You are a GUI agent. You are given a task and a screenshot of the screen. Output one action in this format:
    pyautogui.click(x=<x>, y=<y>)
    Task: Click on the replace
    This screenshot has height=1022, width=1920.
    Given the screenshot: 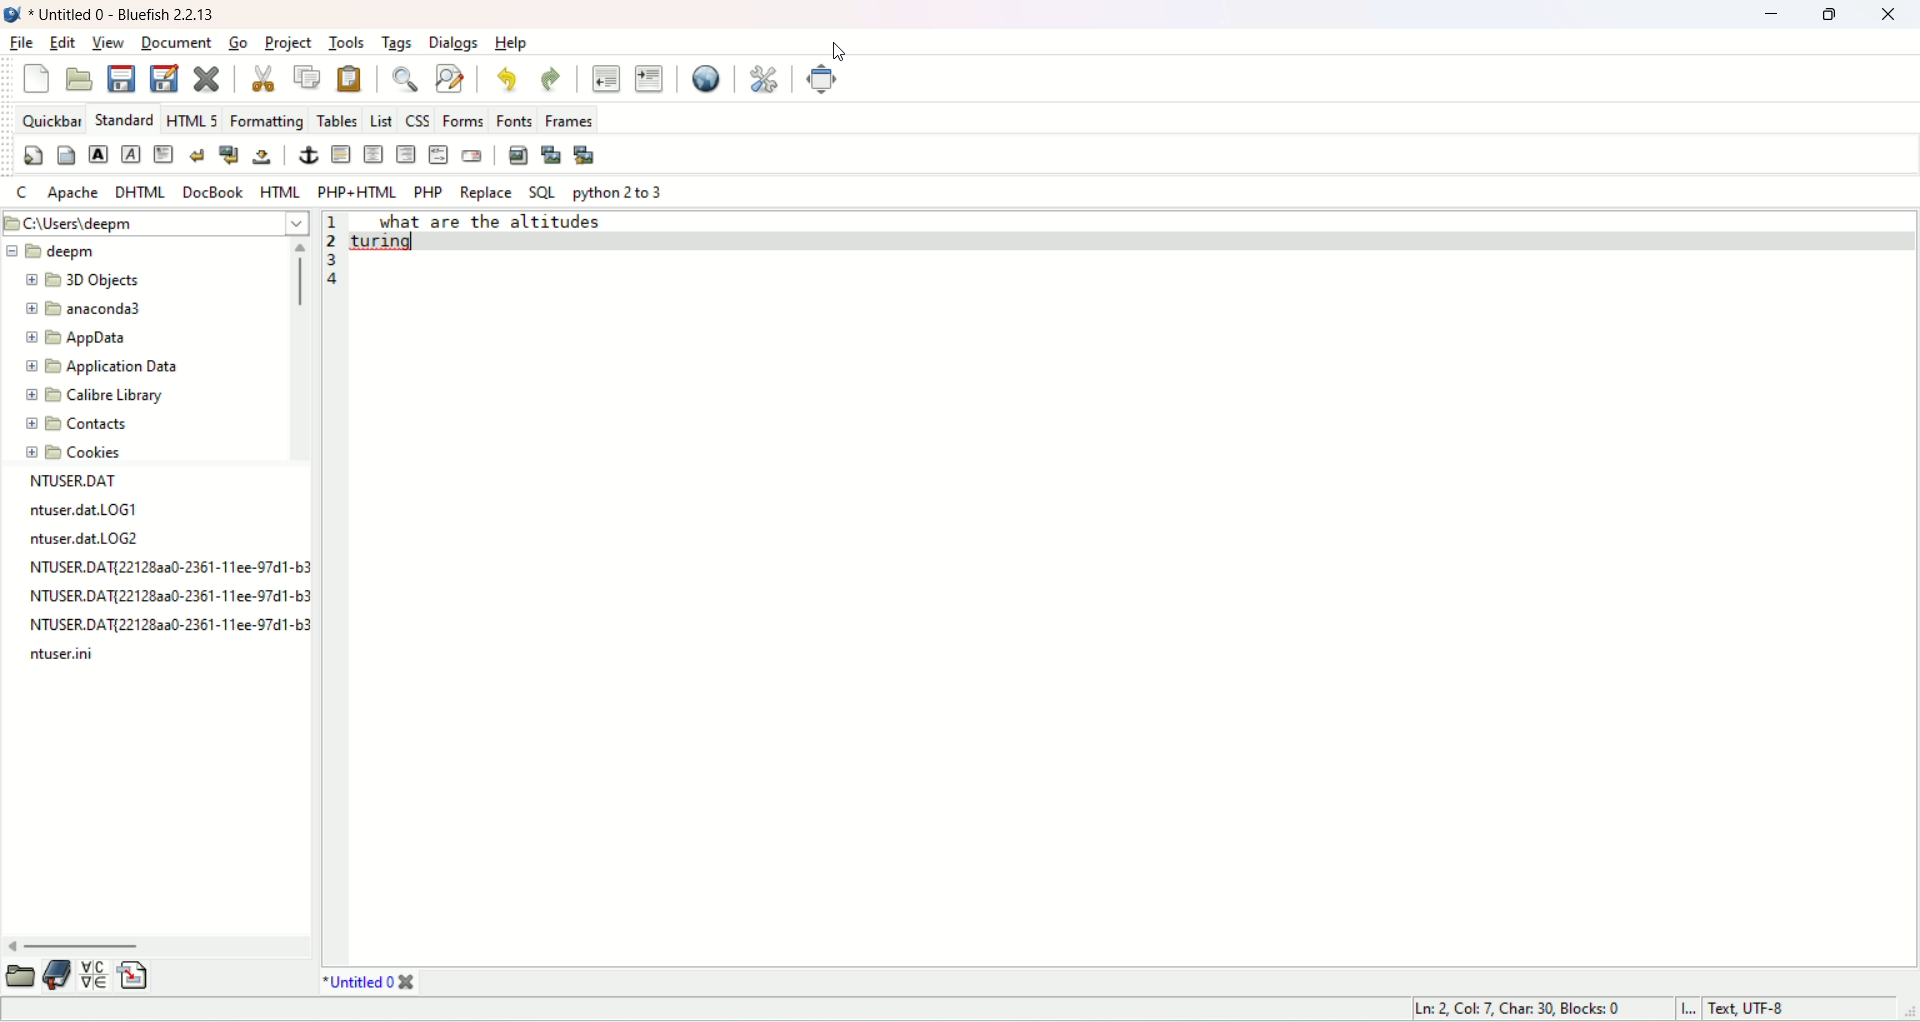 What is the action you would take?
    pyautogui.click(x=484, y=193)
    